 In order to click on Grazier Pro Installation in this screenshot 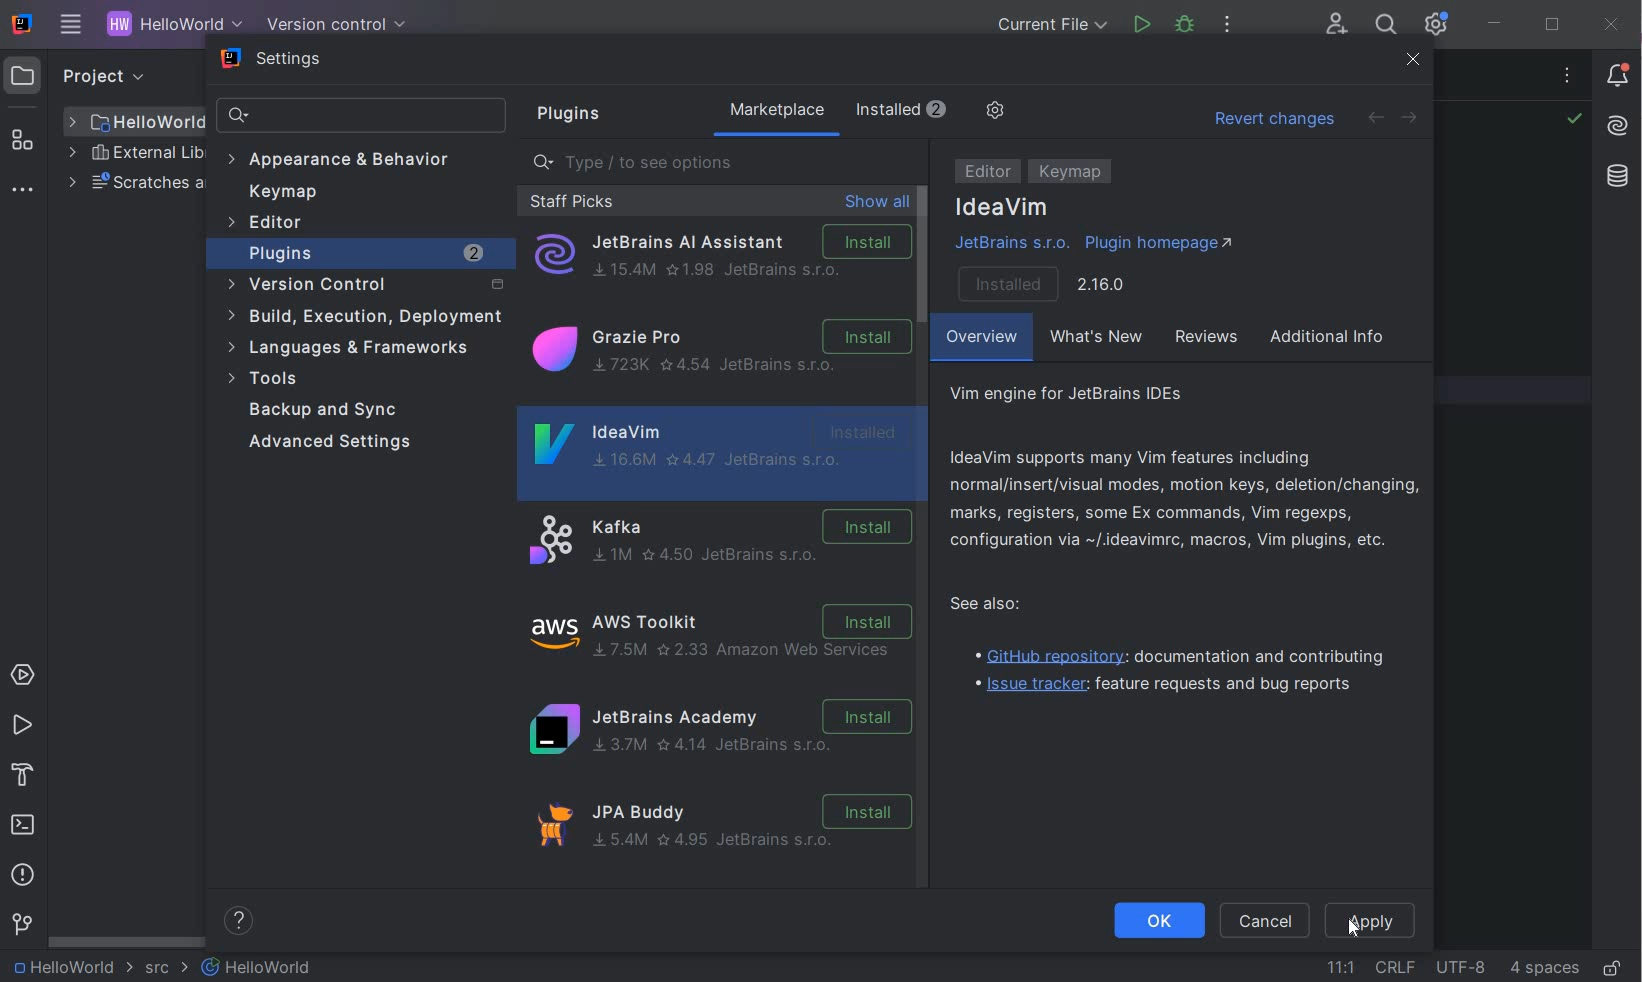, I will do `click(718, 352)`.